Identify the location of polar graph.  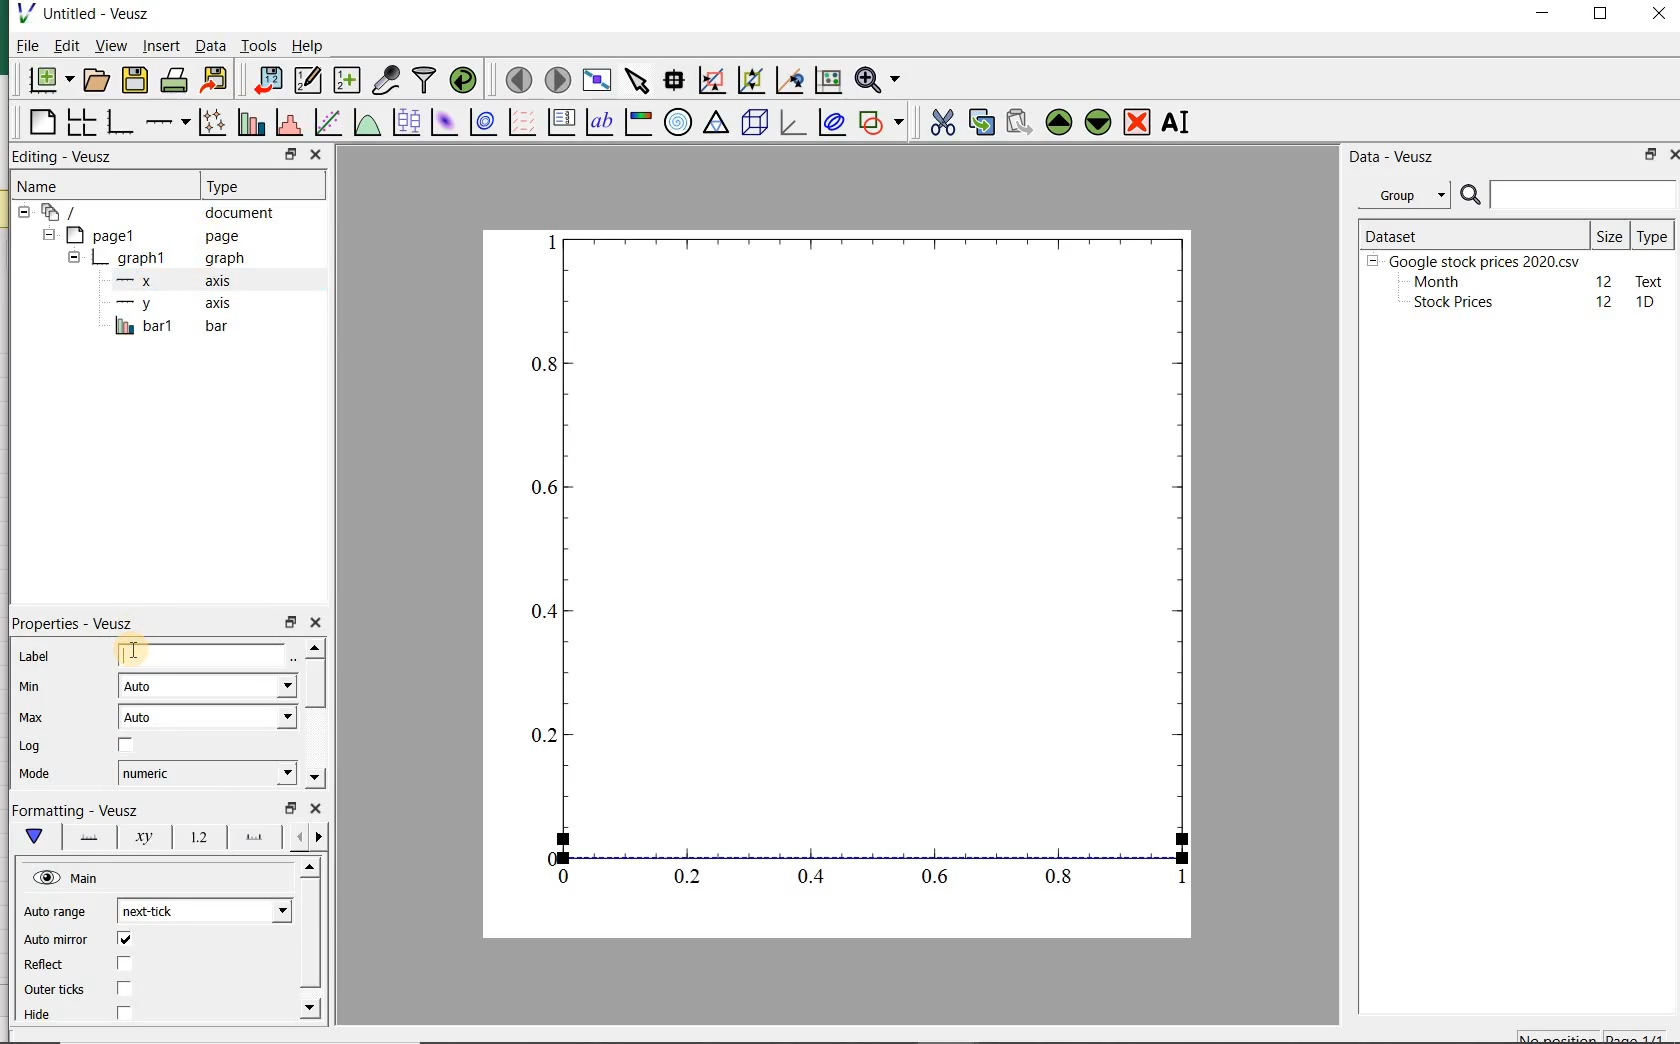
(677, 121).